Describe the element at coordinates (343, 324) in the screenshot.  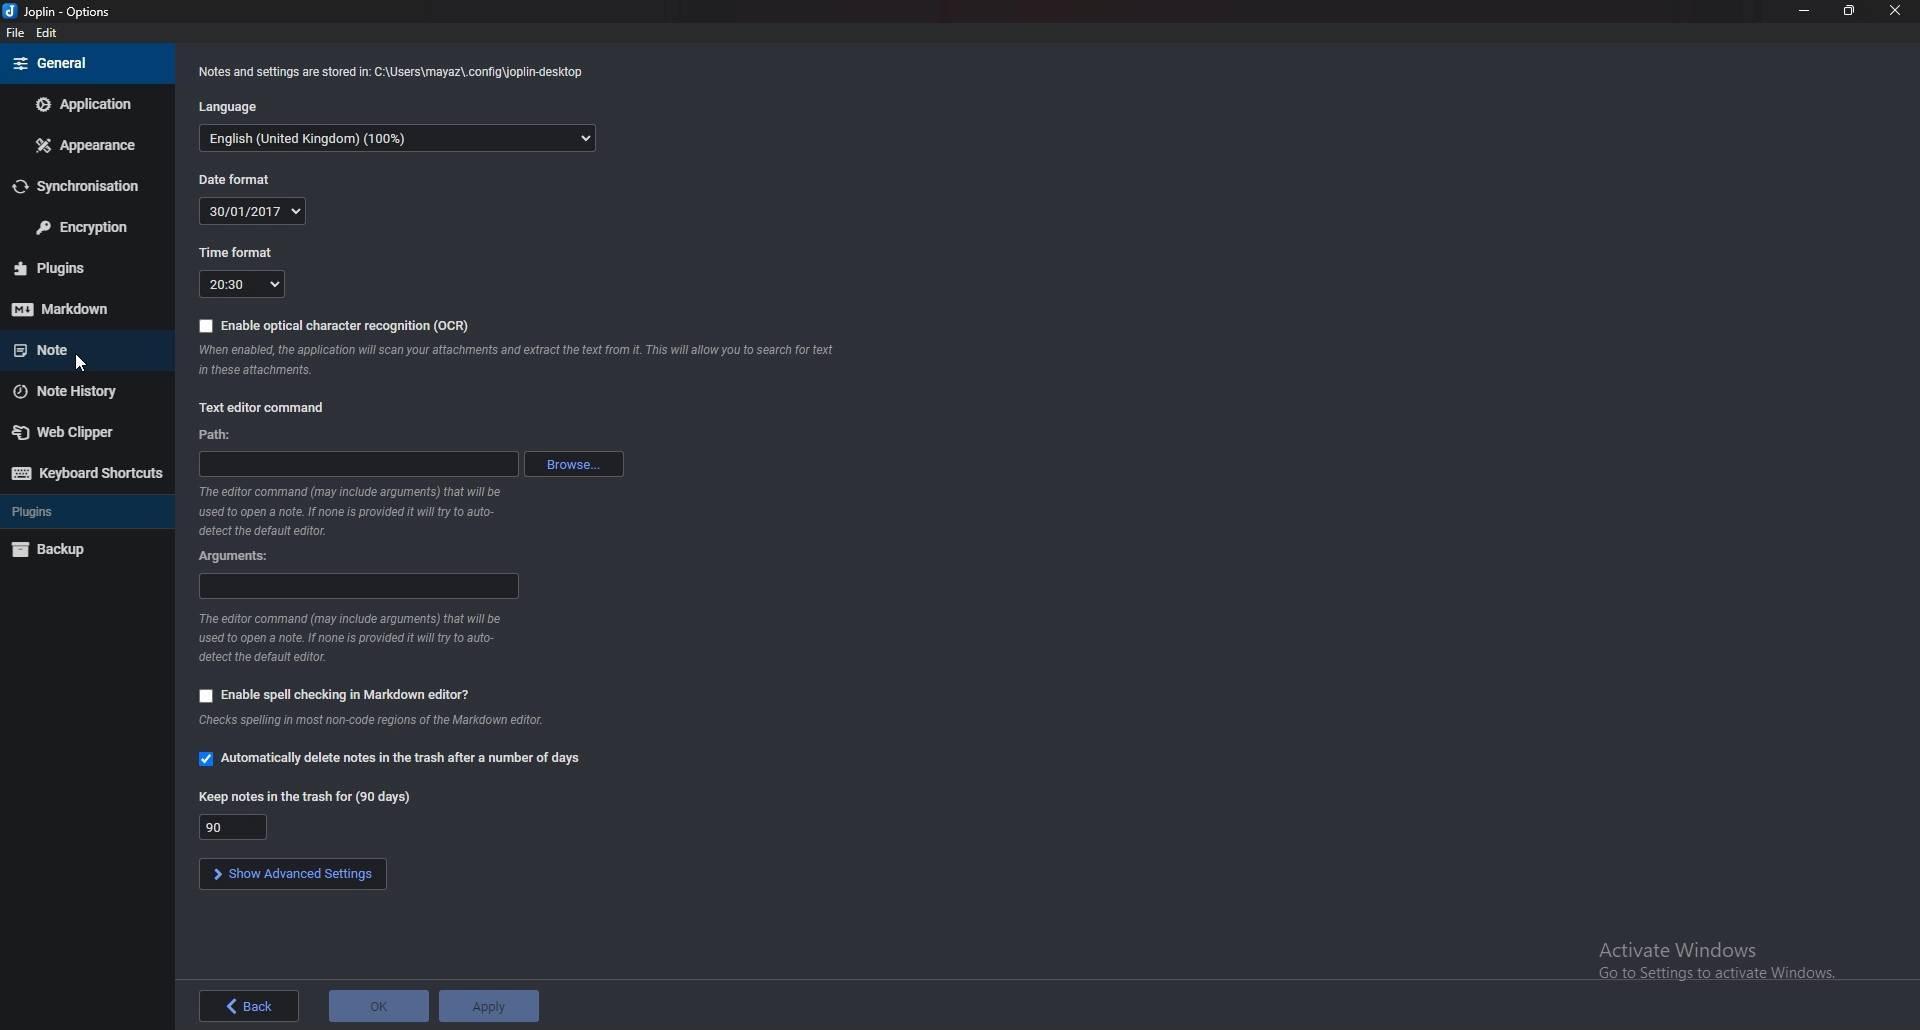
I see `Enable O C R` at that location.